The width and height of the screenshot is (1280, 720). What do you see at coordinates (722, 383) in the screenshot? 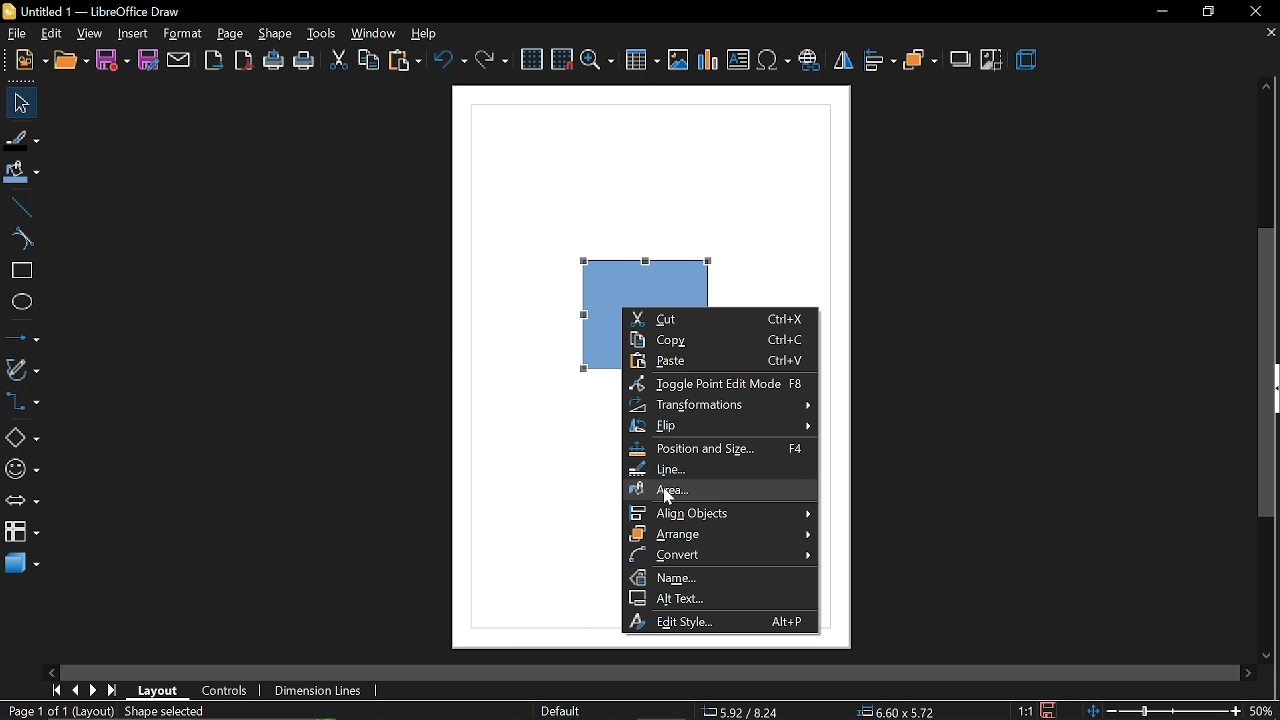
I see `toggle point edit mode` at bounding box center [722, 383].